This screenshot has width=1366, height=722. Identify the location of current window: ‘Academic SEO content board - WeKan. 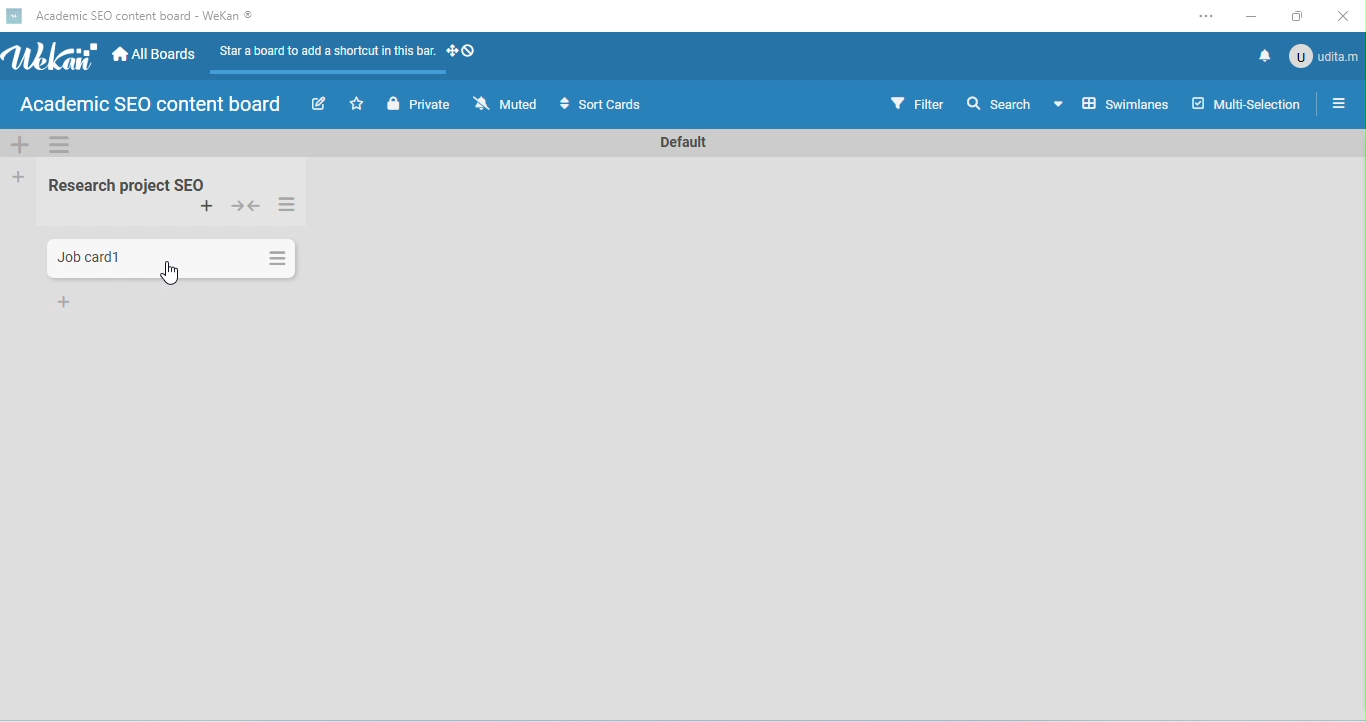
(143, 16).